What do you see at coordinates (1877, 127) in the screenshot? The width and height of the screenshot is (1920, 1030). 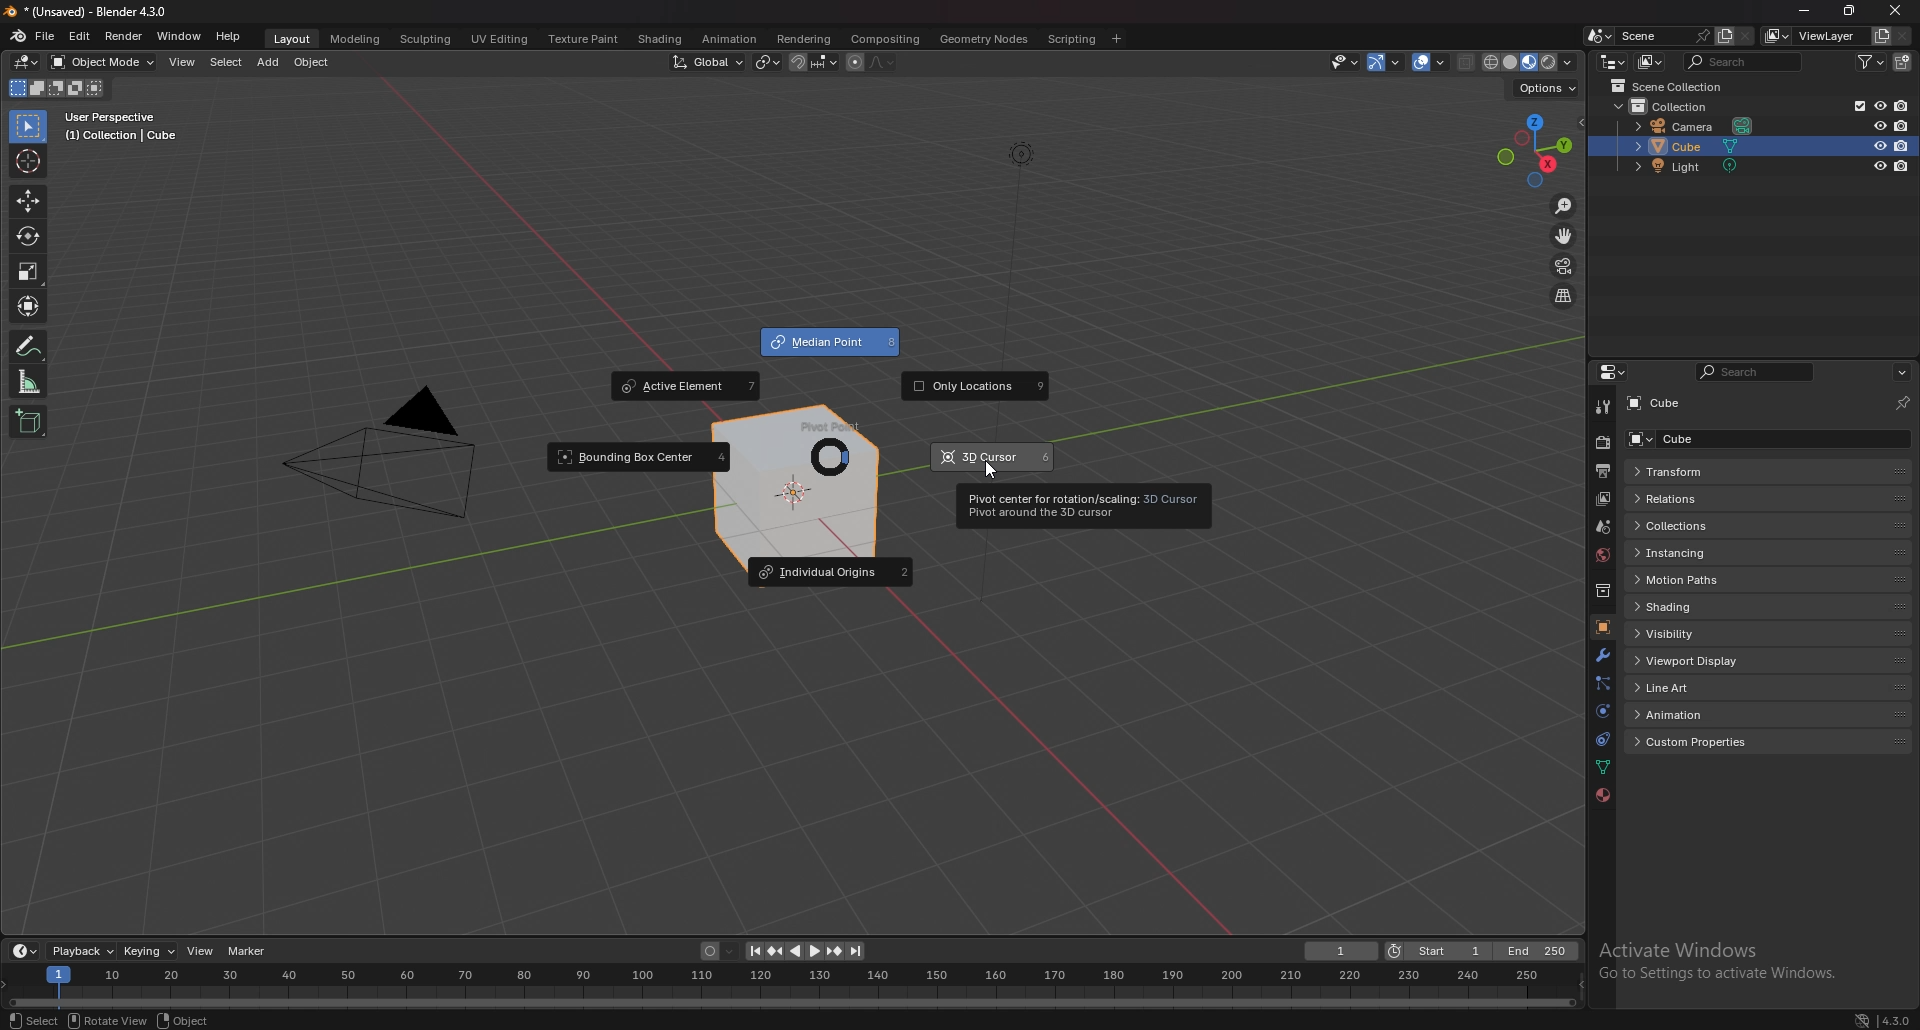 I see `hide in viewport` at bounding box center [1877, 127].